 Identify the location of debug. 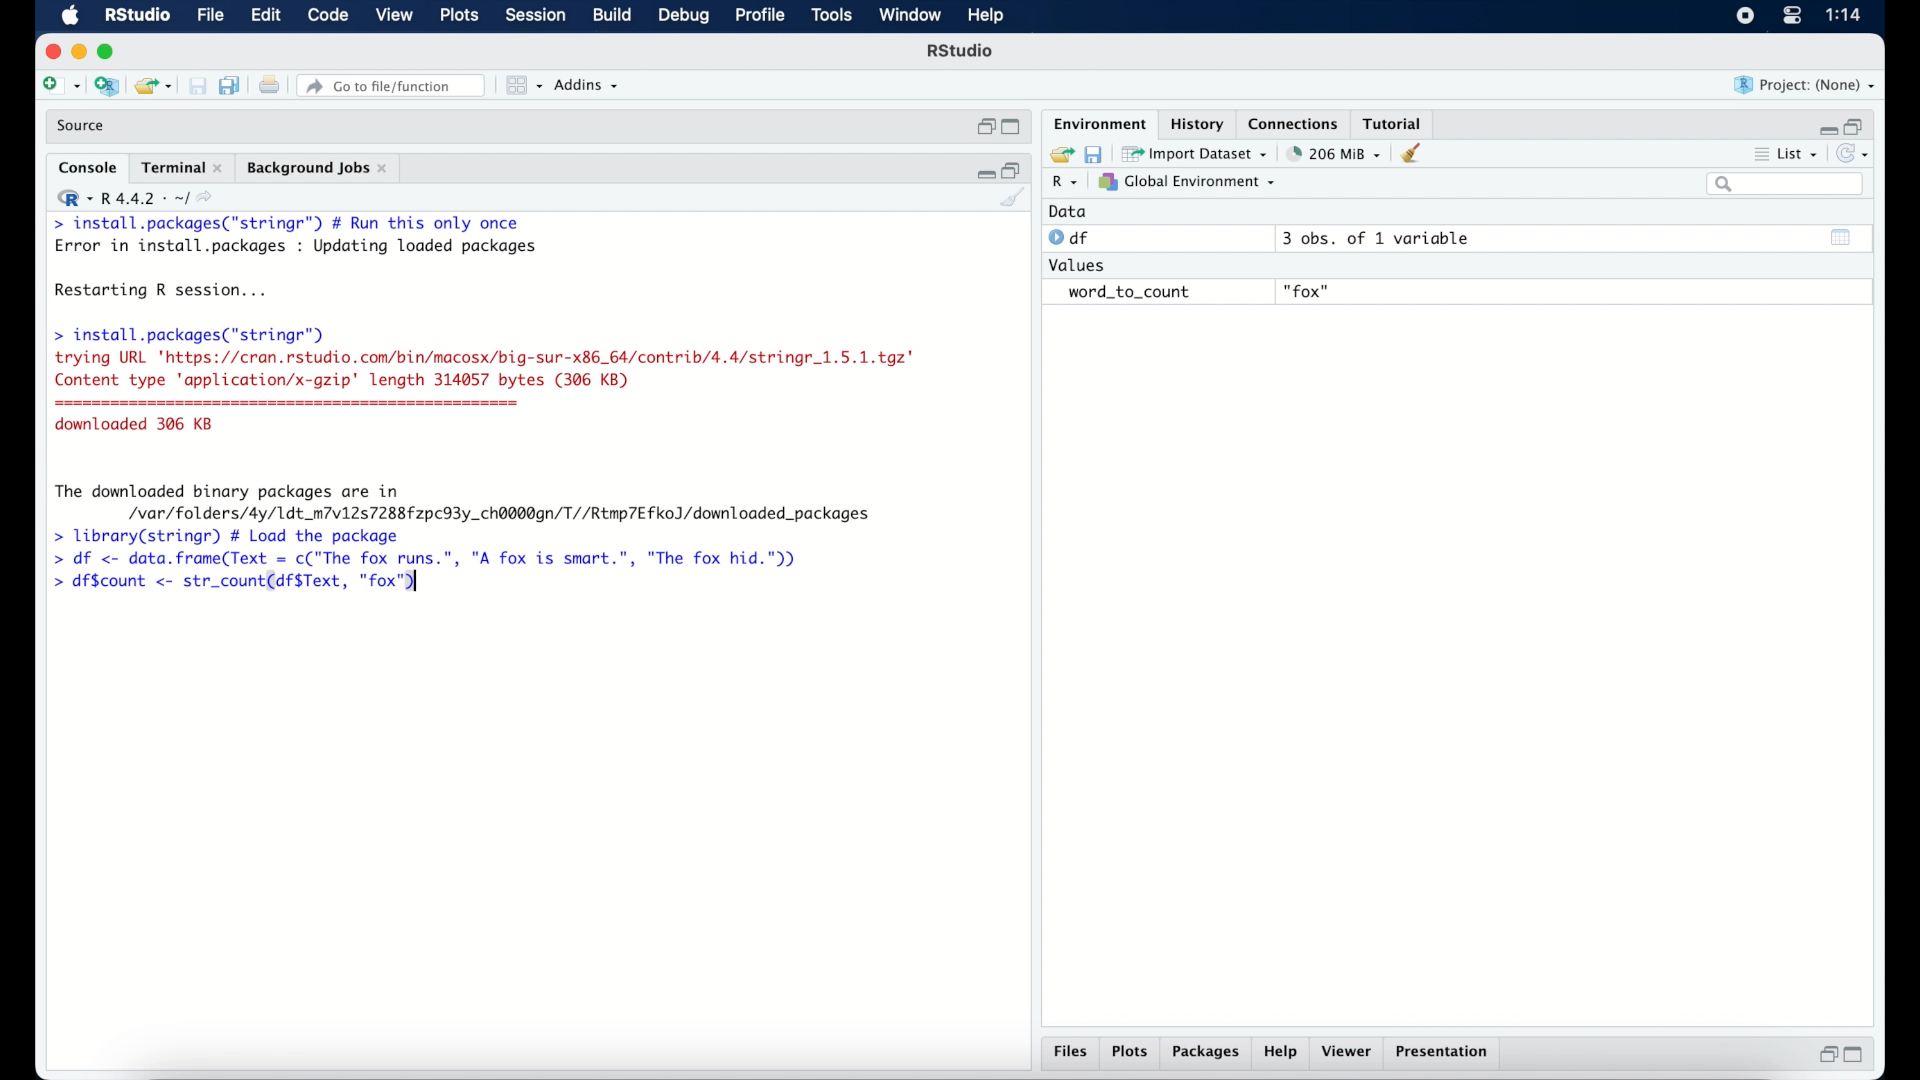
(685, 17).